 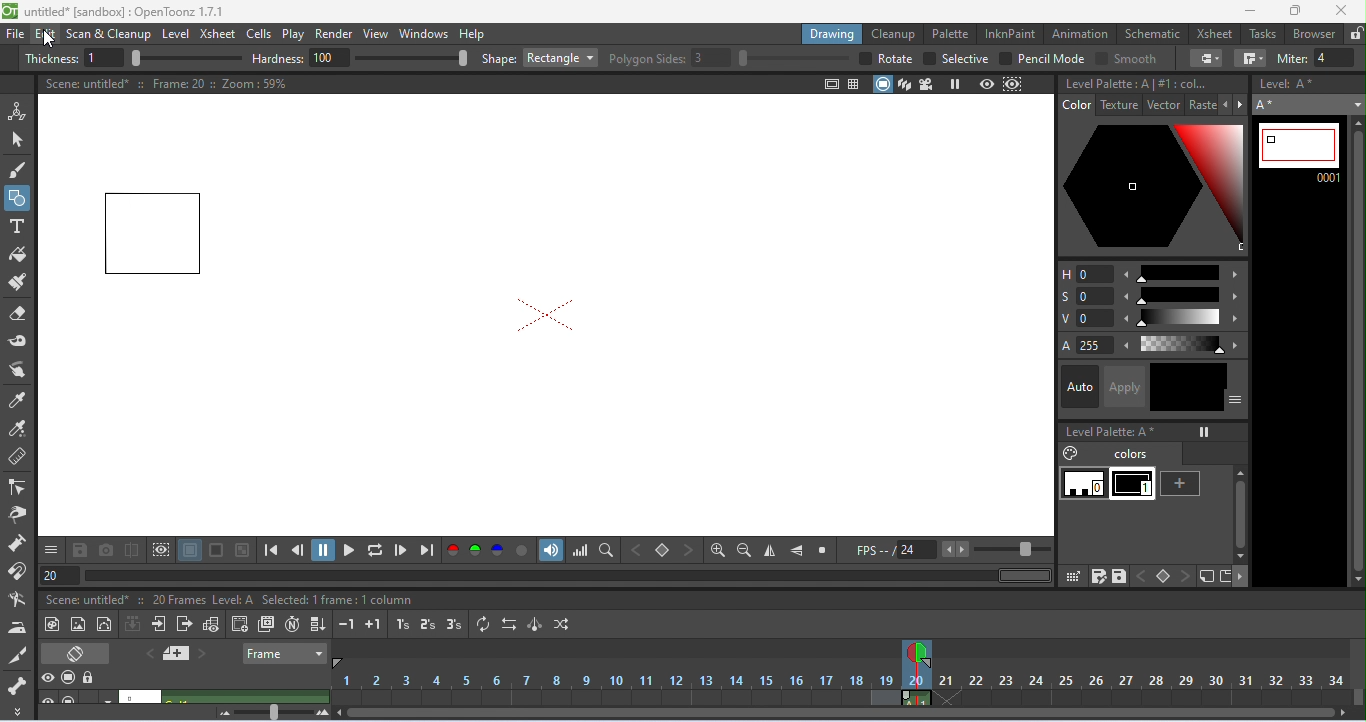 I want to click on join, so click(x=1247, y=58).